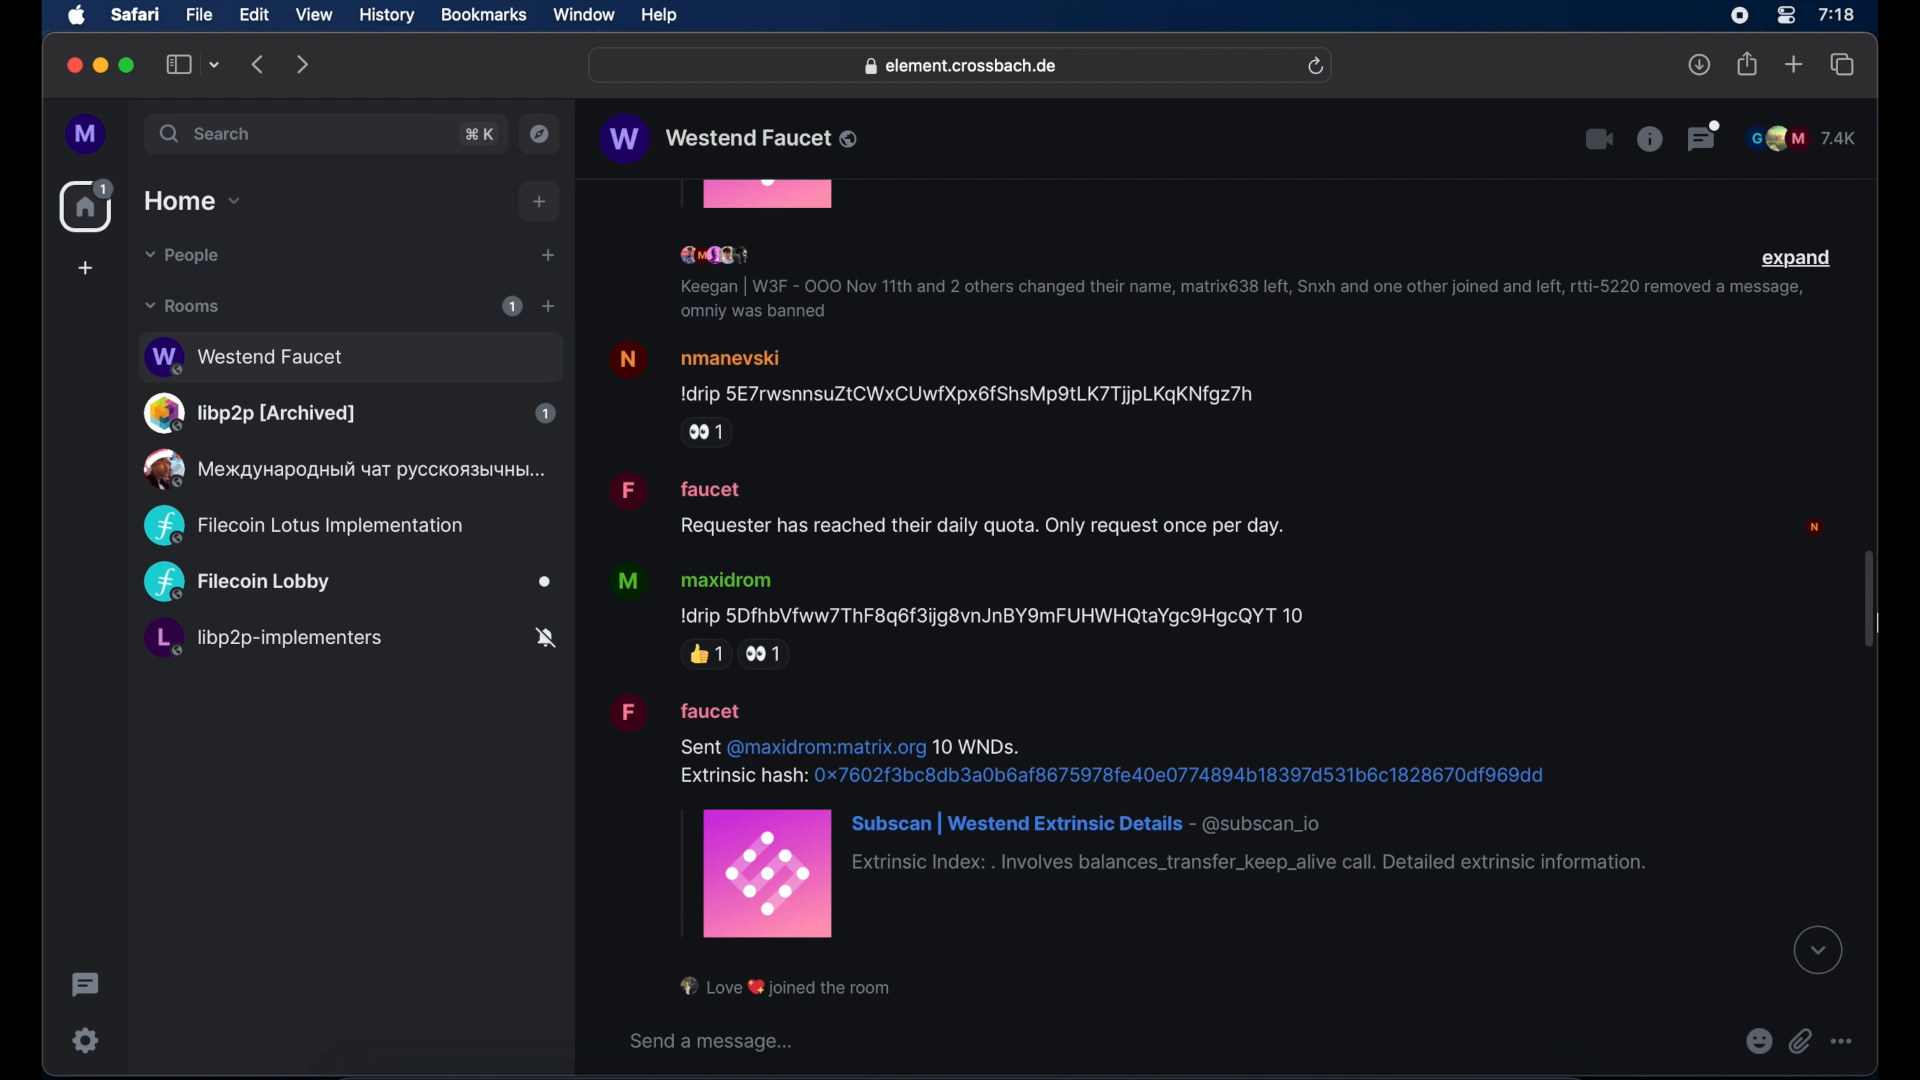 The height and width of the screenshot is (1080, 1920). Describe the element at coordinates (540, 202) in the screenshot. I see `add` at that location.